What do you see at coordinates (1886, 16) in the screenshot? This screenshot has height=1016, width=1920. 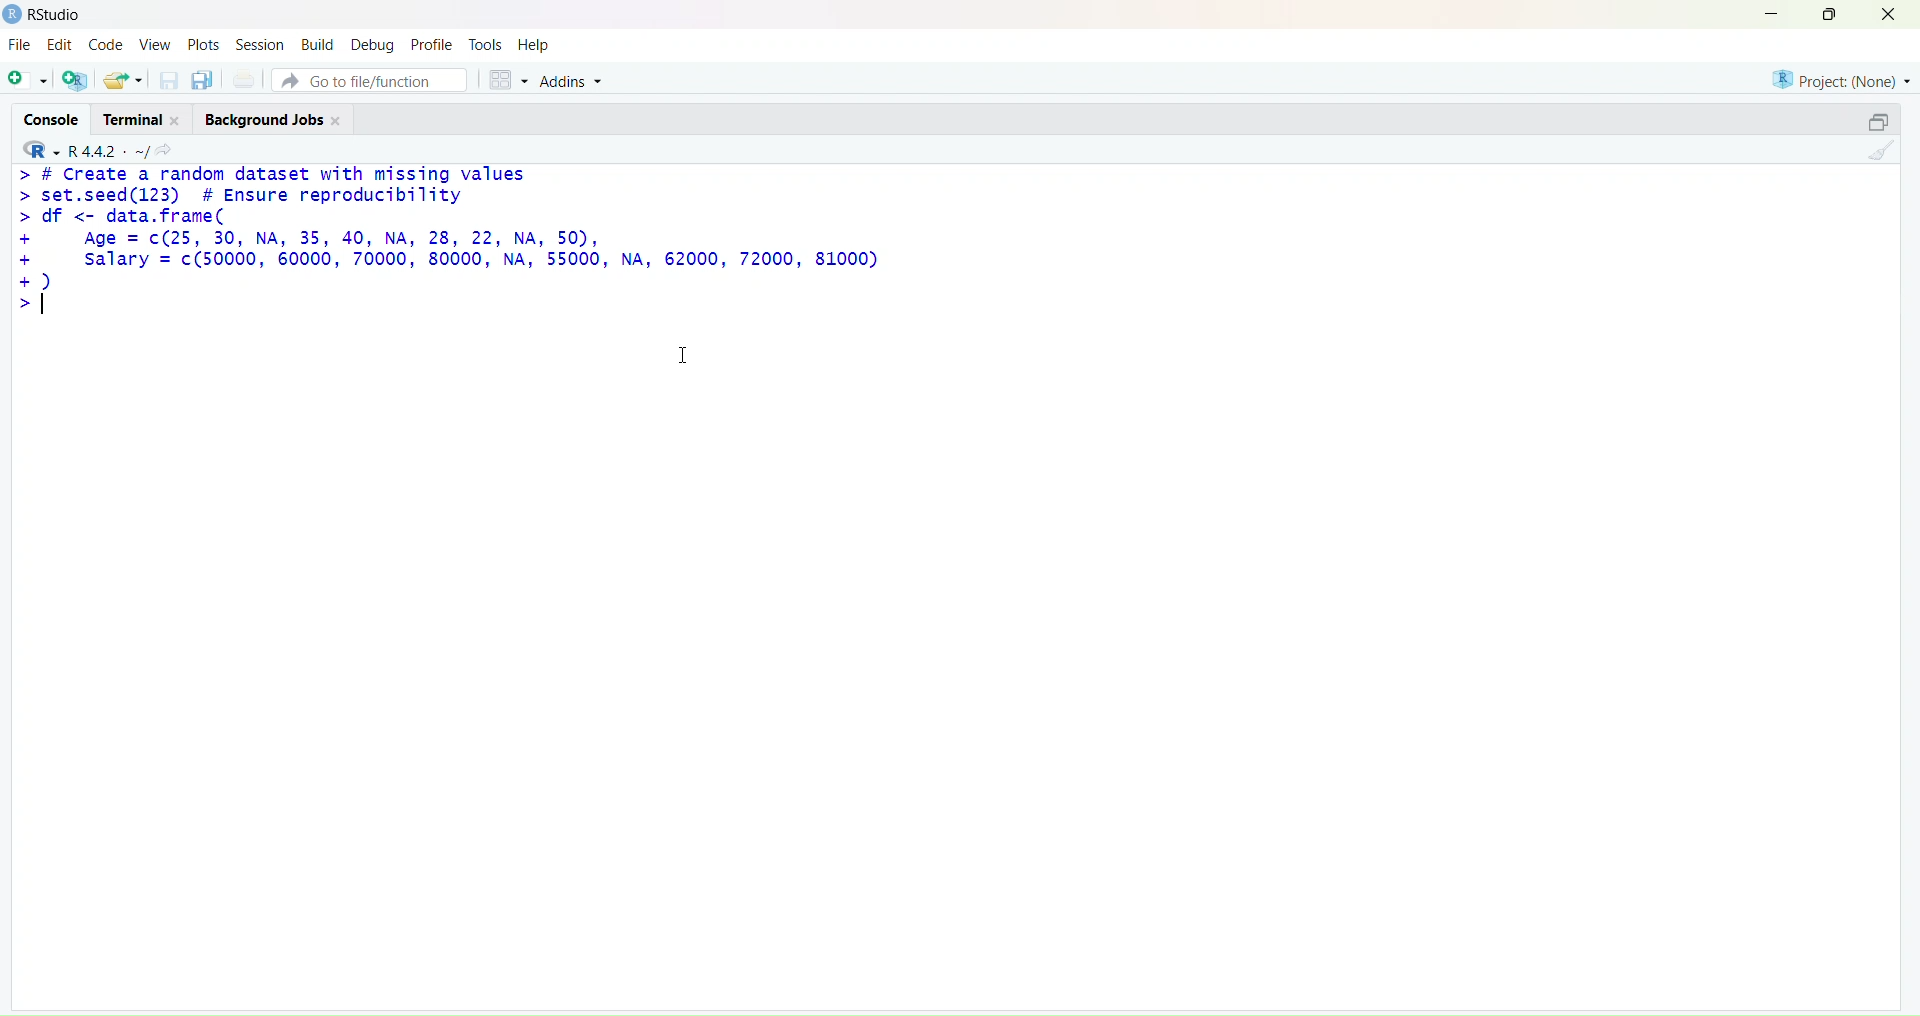 I see `close` at bounding box center [1886, 16].